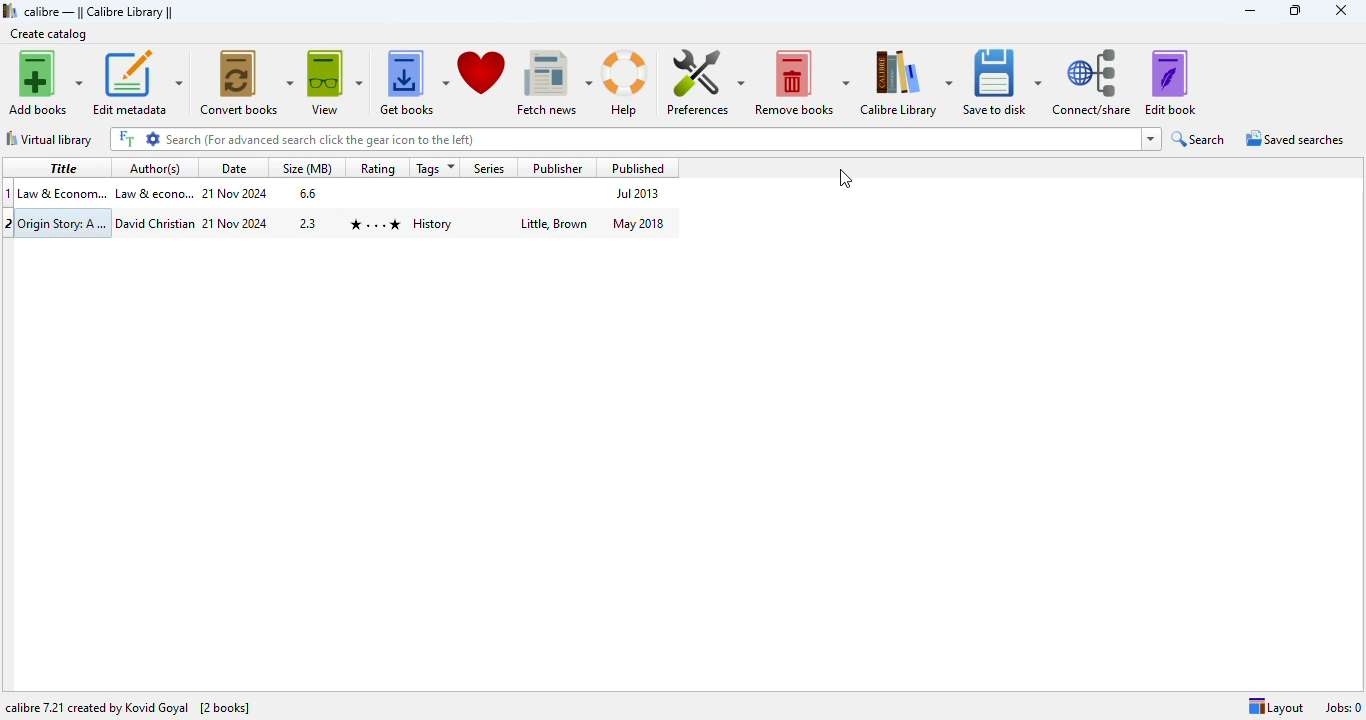 The image size is (1366, 720). What do you see at coordinates (1298, 138) in the screenshot?
I see `saved searches` at bounding box center [1298, 138].